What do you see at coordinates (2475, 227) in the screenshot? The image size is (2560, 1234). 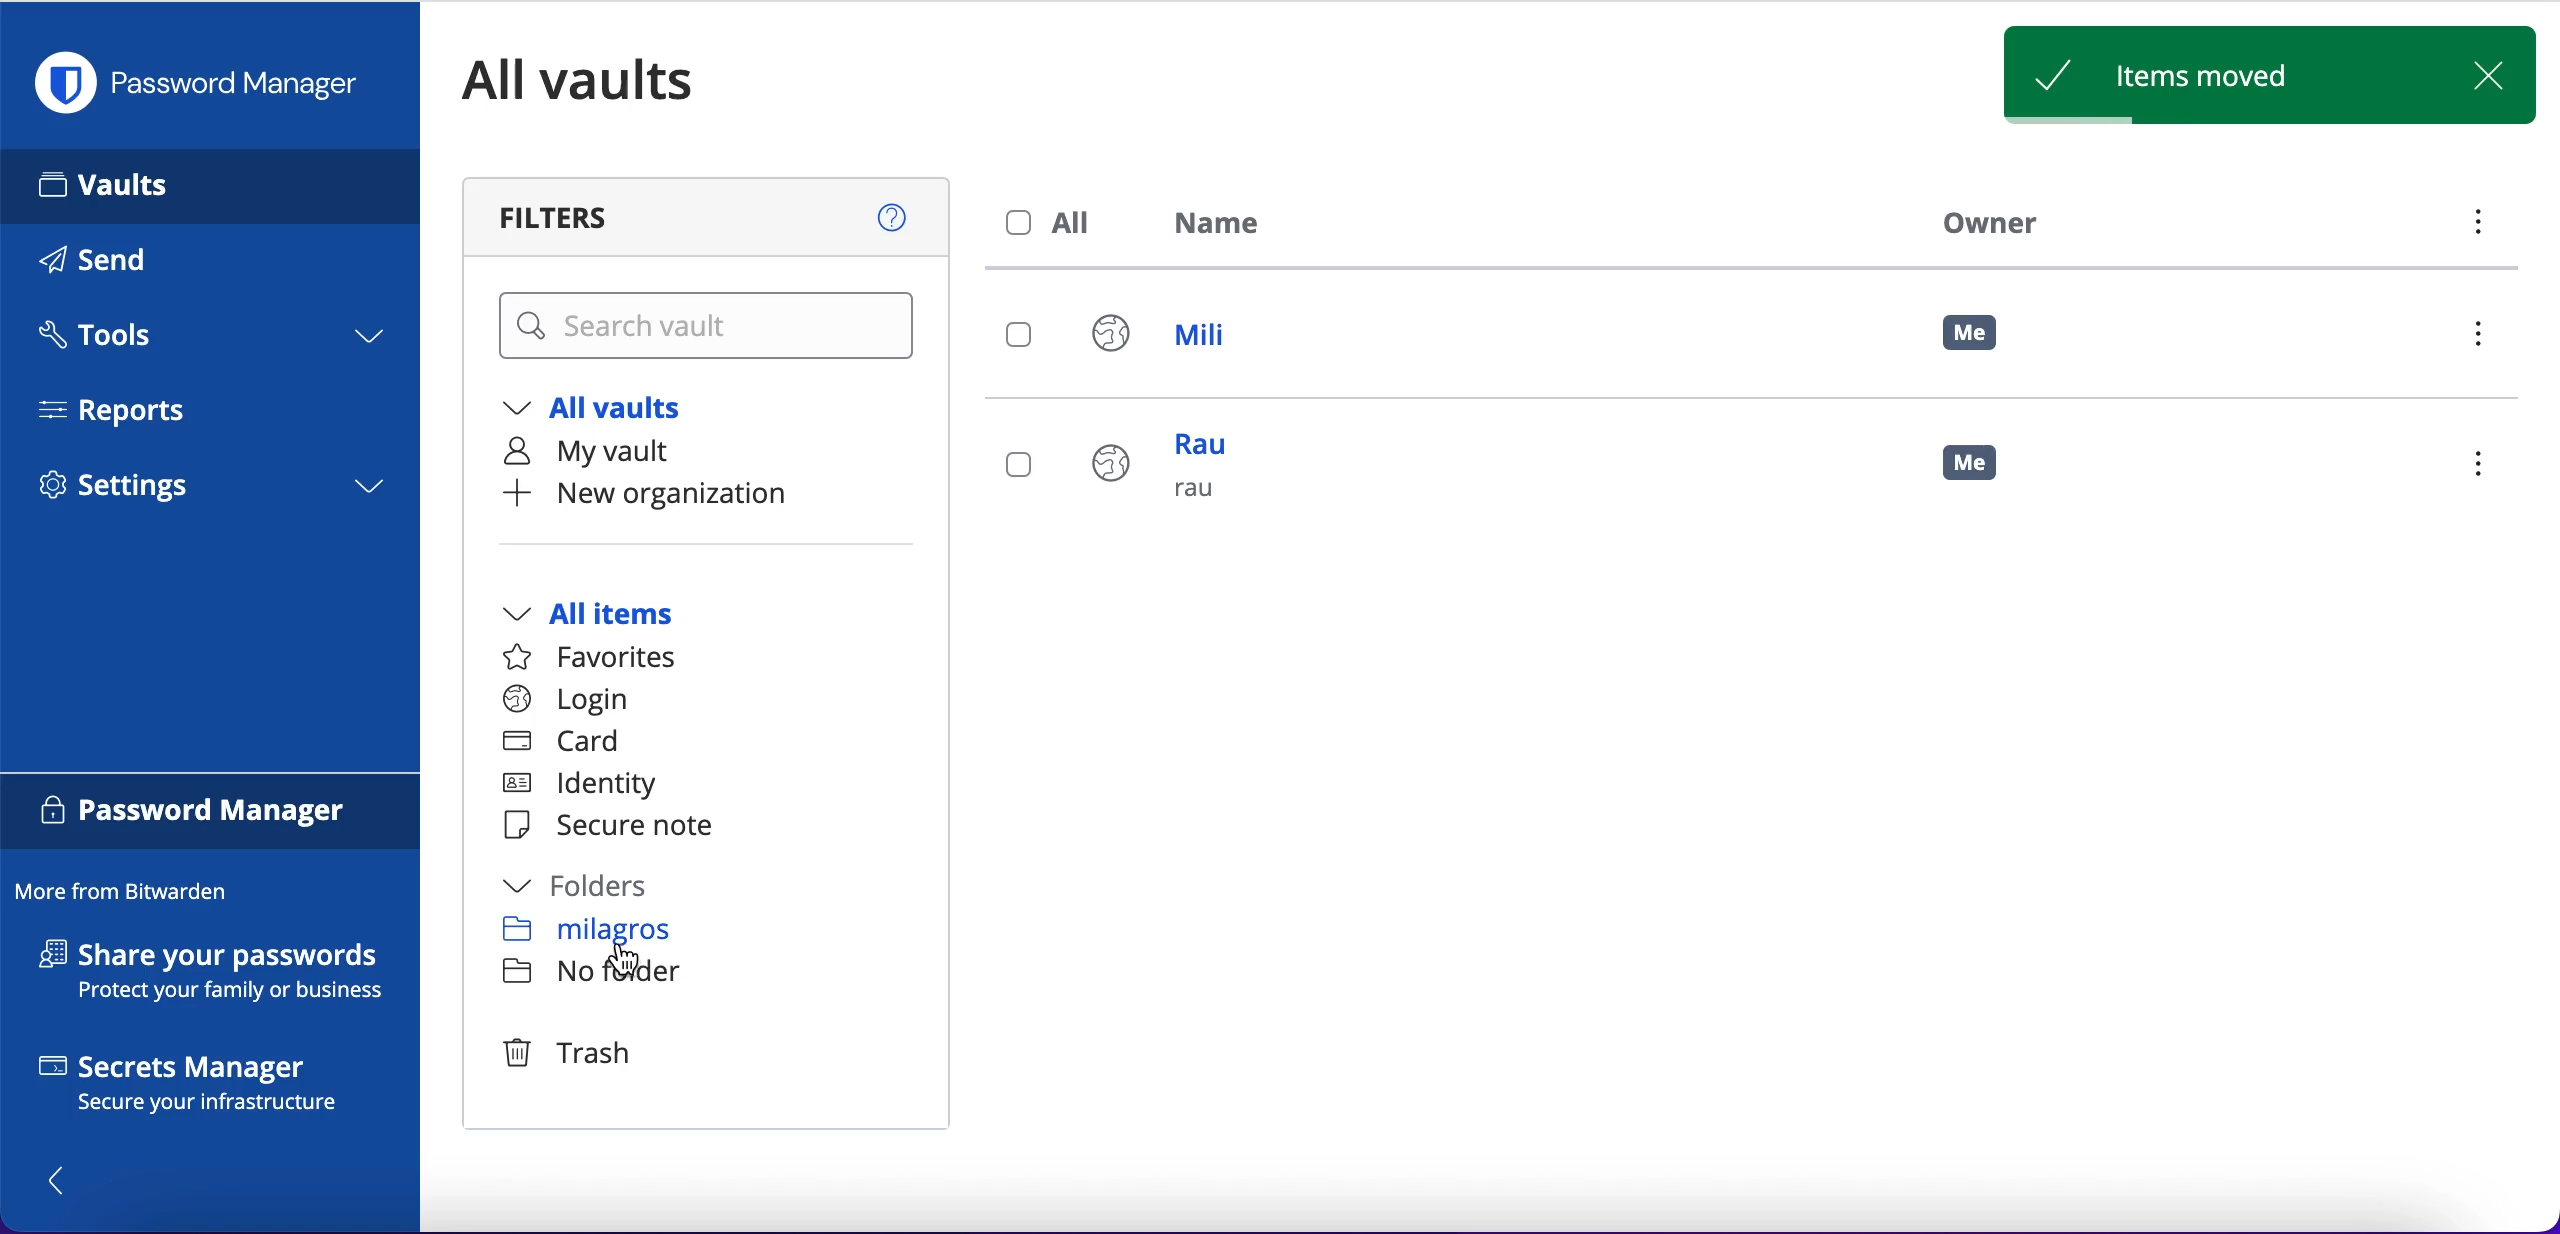 I see `menu` at bounding box center [2475, 227].